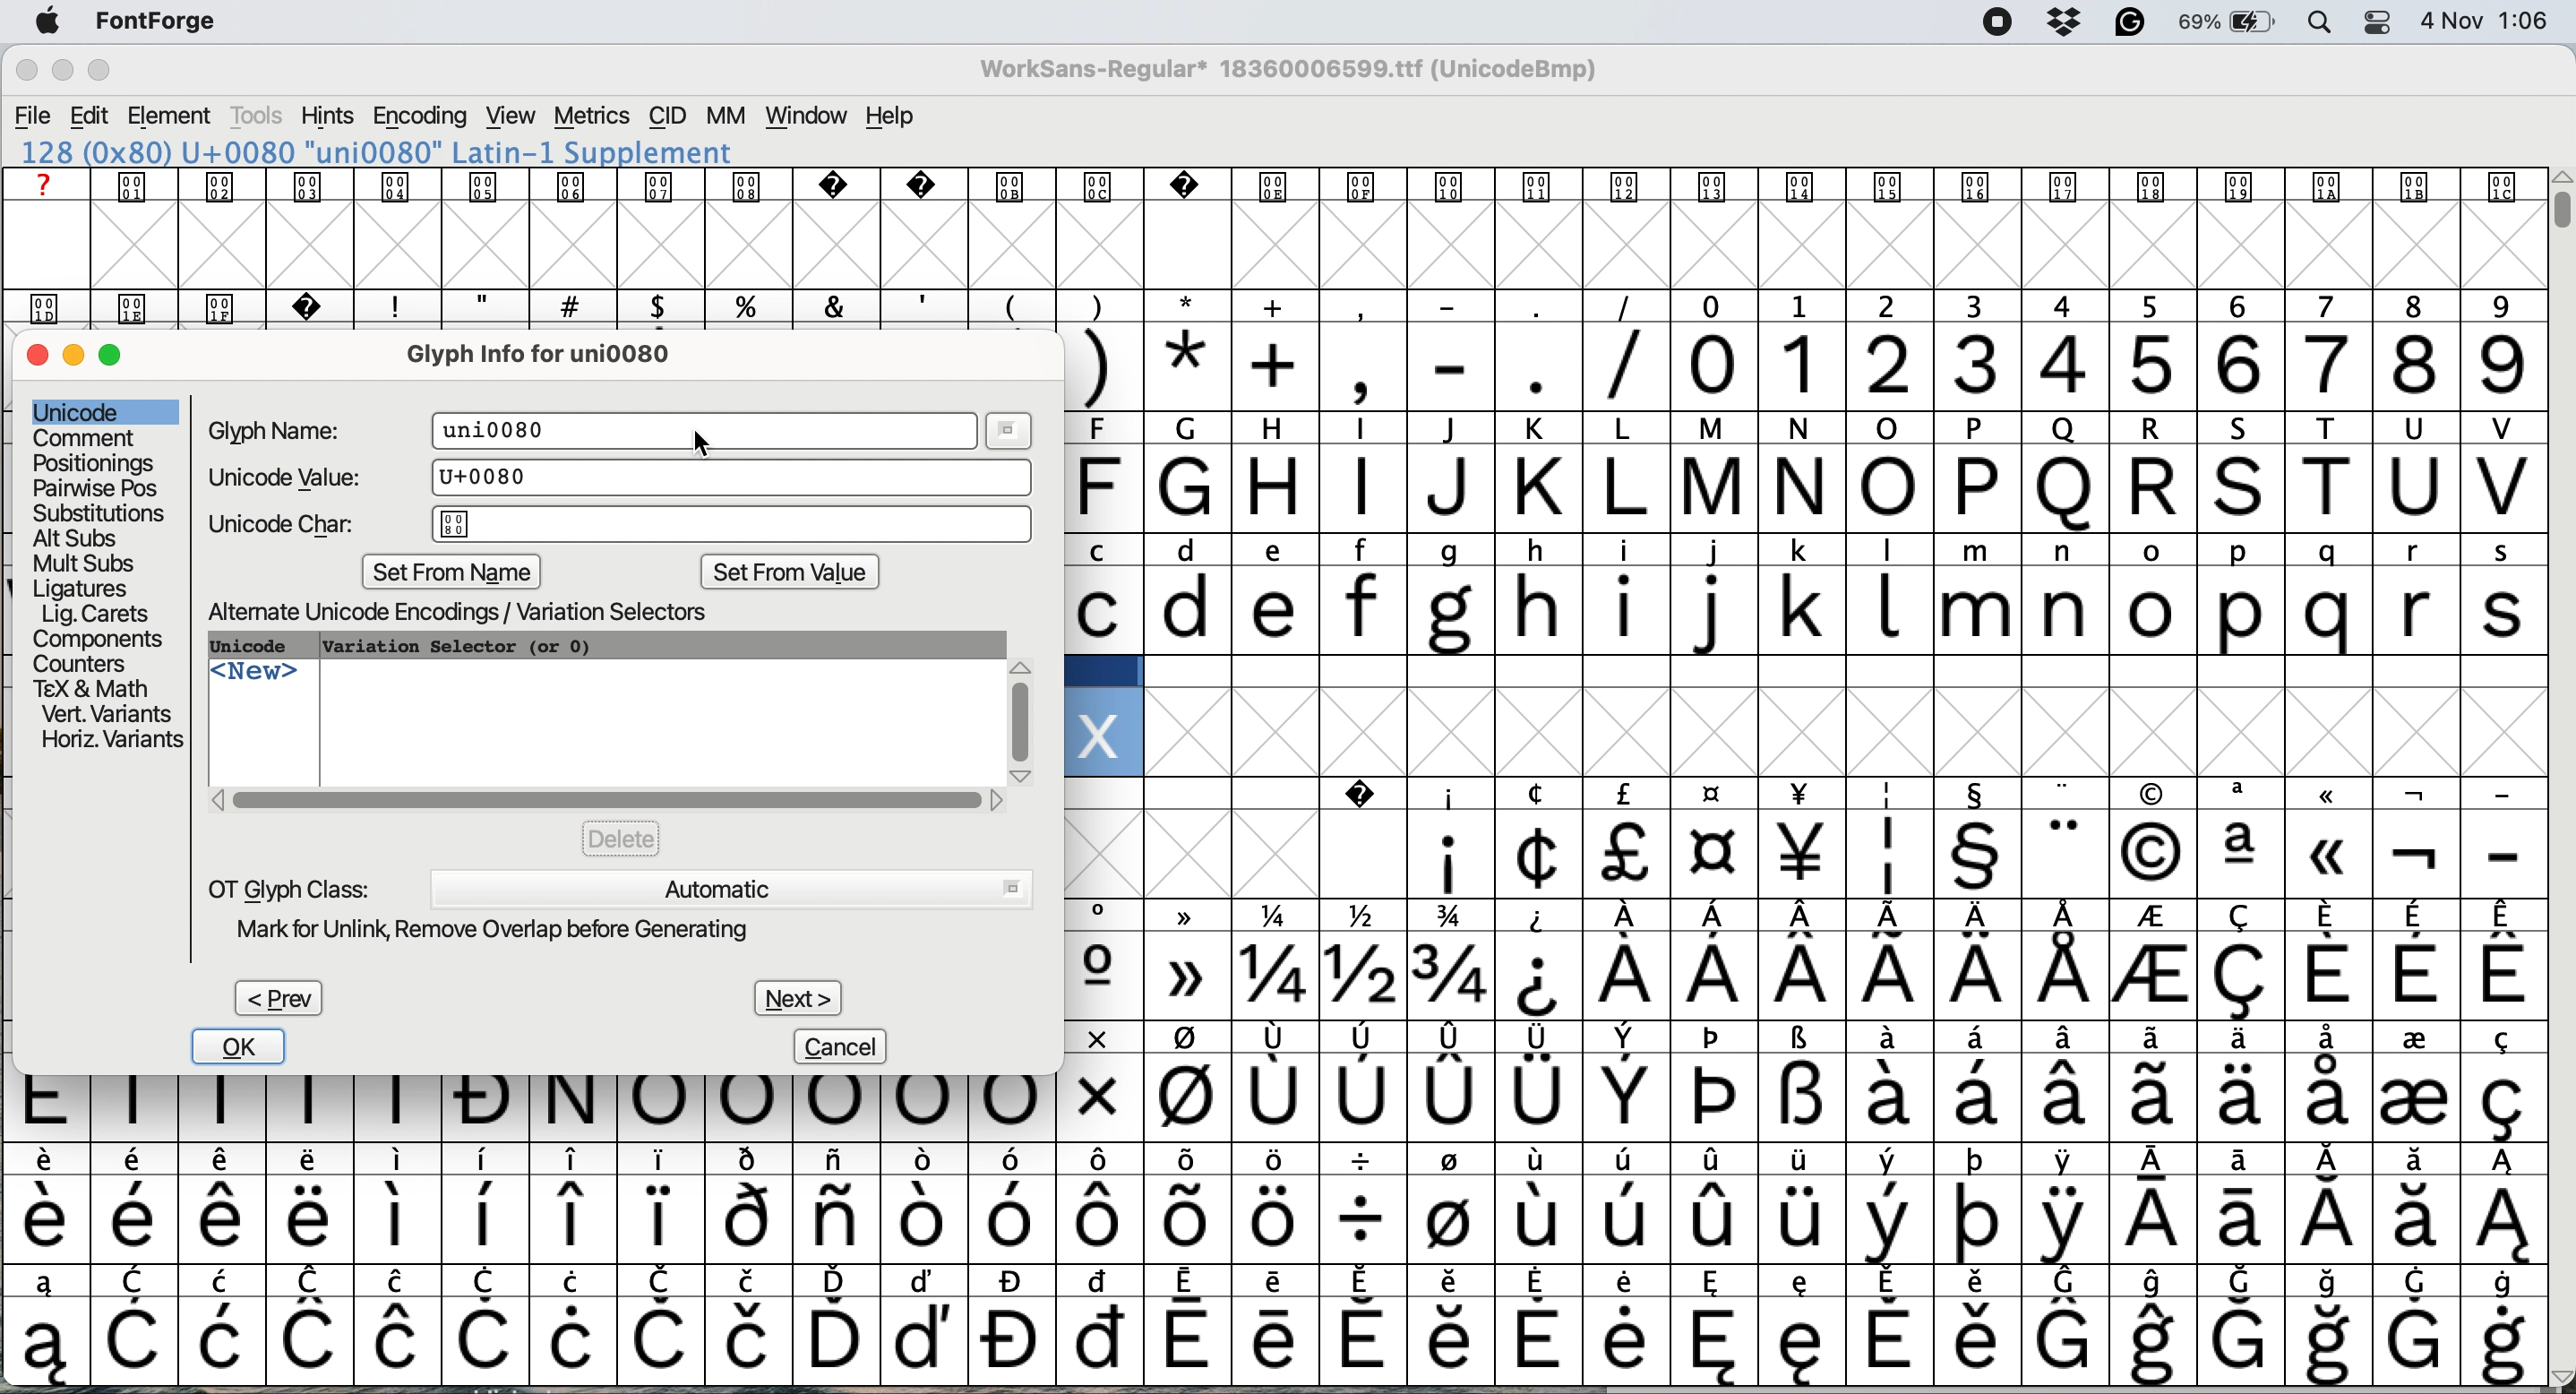 This screenshot has width=2576, height=1394. I want to click on lig carets, so click(93, 613).